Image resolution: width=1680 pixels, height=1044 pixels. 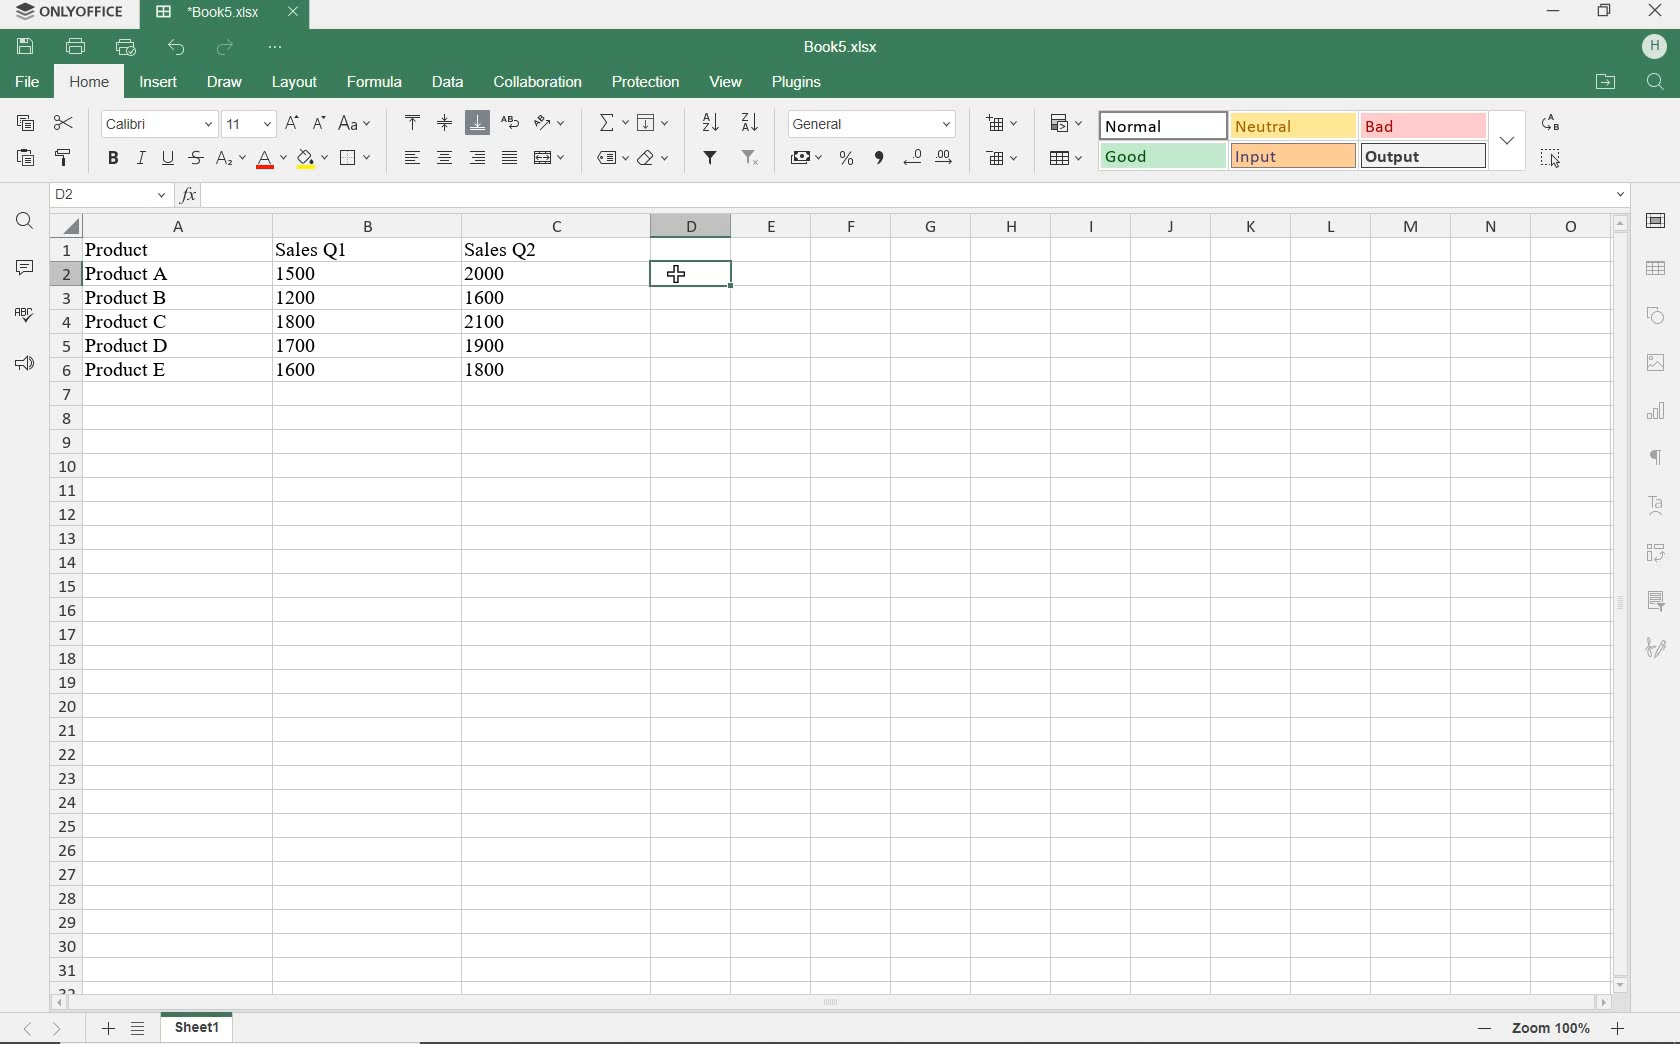 What do you see at coordinates (714, 158) in the screenshot?
I see `filter` at bounding box center [714, 158].